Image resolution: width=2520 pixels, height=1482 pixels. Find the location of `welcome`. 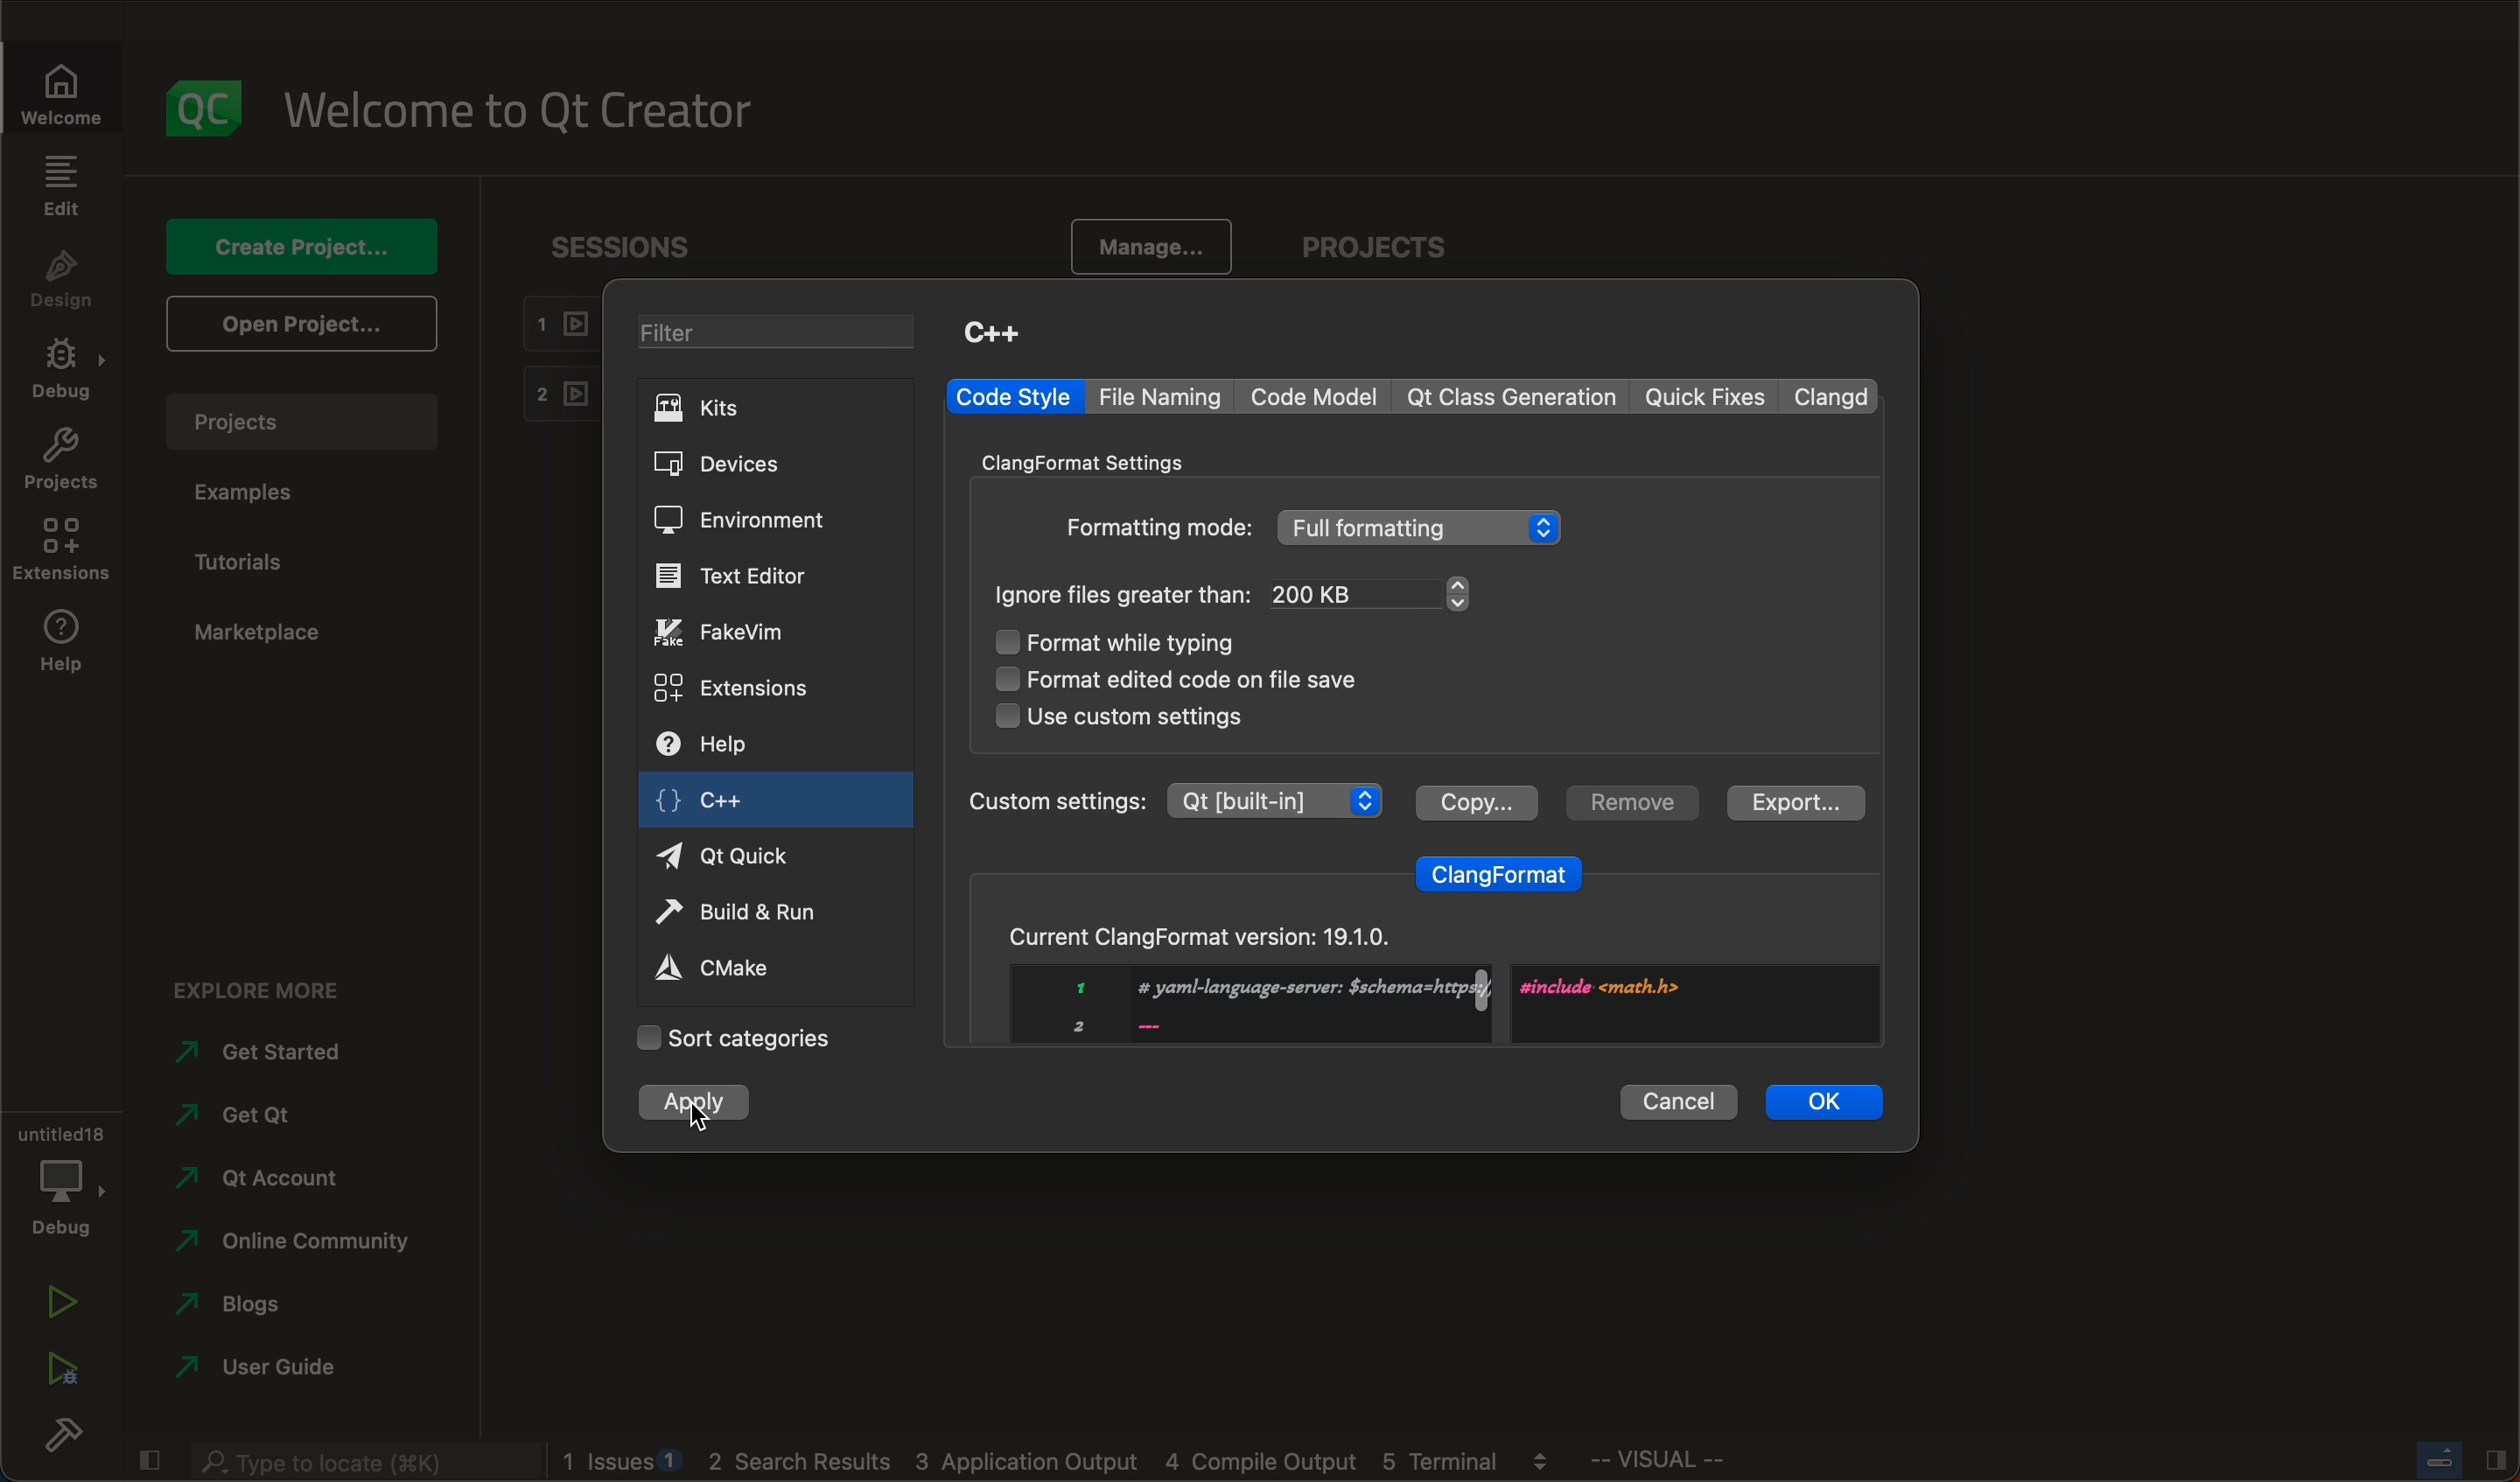

welcome is located at coordinates (533, 108).